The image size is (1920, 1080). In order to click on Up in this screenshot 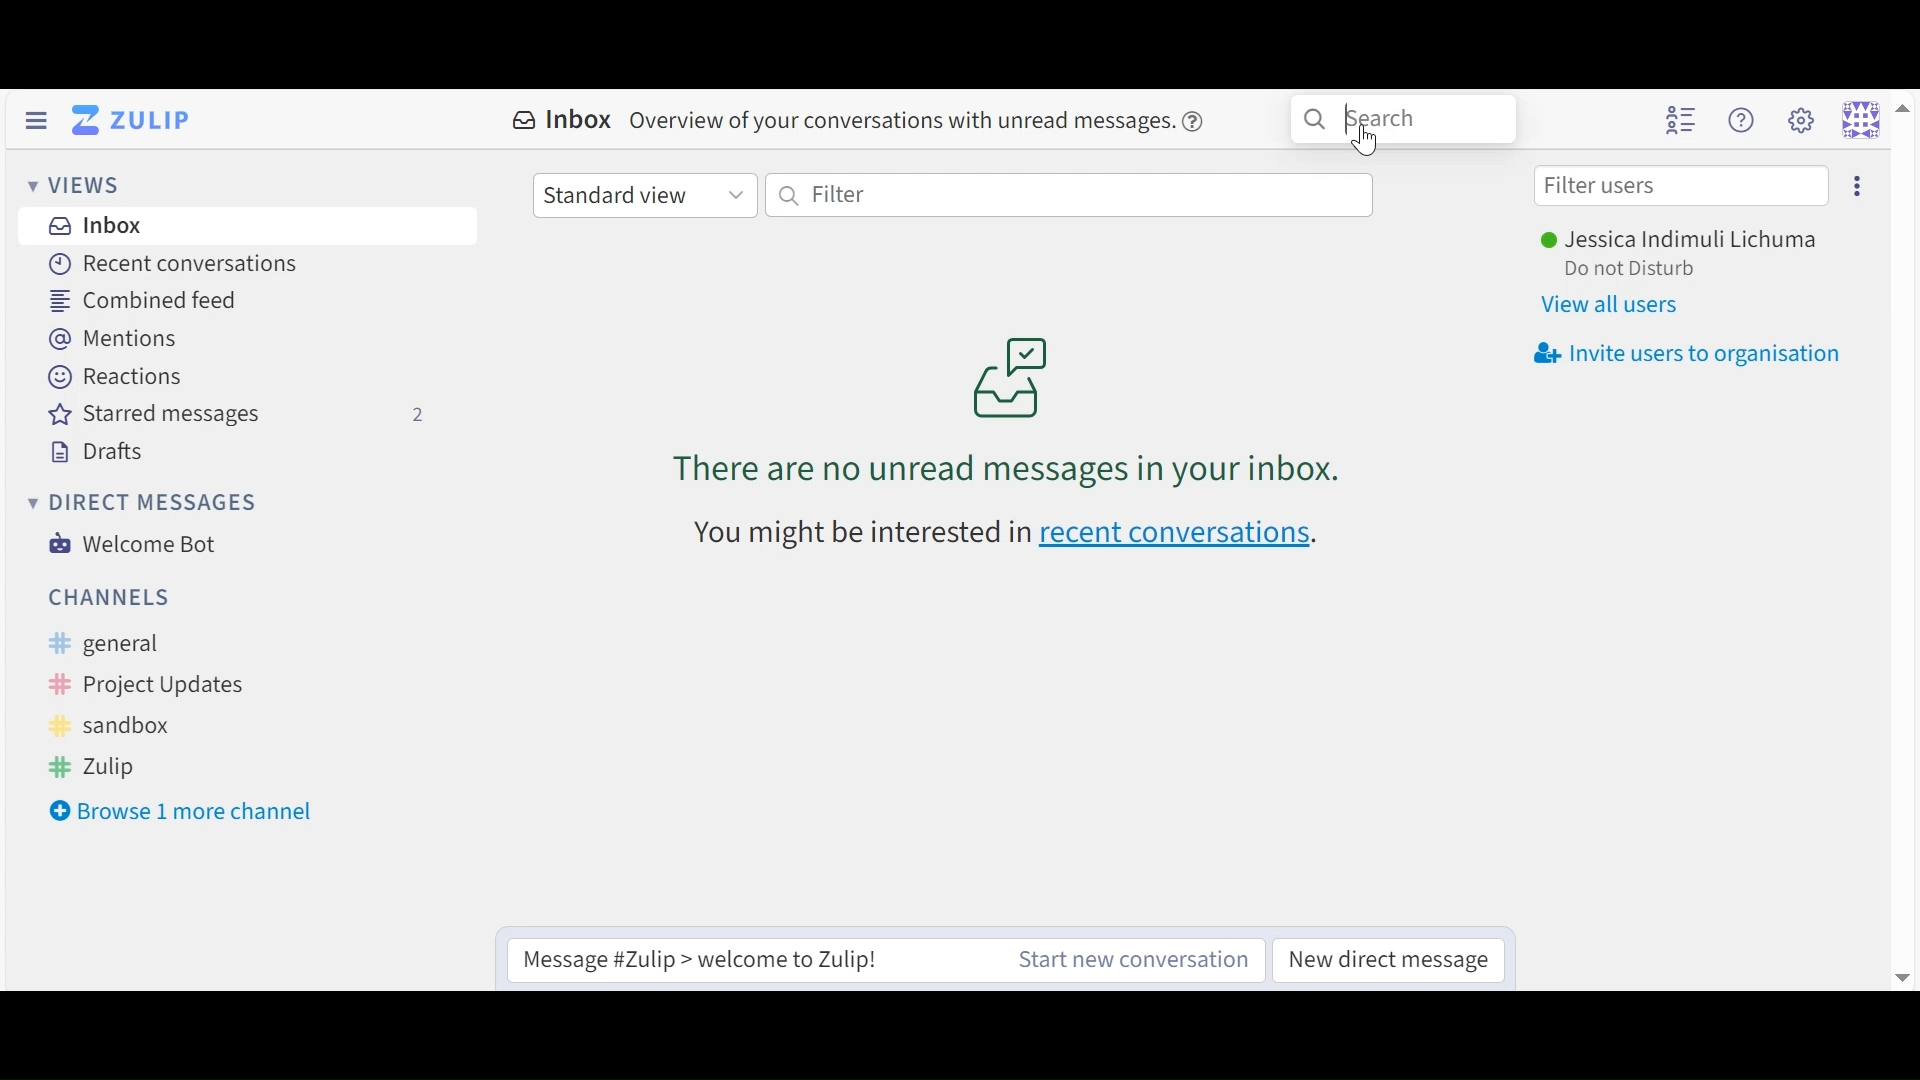, I will do `click(1900, 117)`.